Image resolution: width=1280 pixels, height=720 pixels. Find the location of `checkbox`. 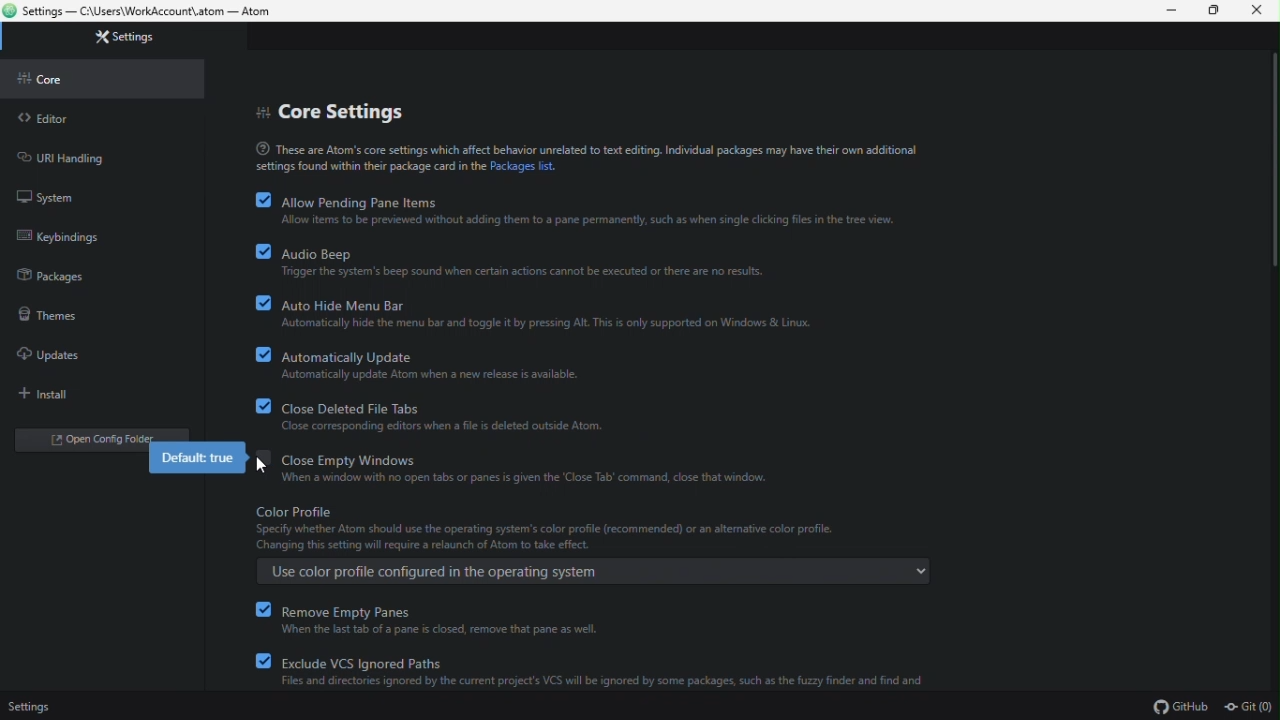

checkbox is located at coordinates (261, 405).